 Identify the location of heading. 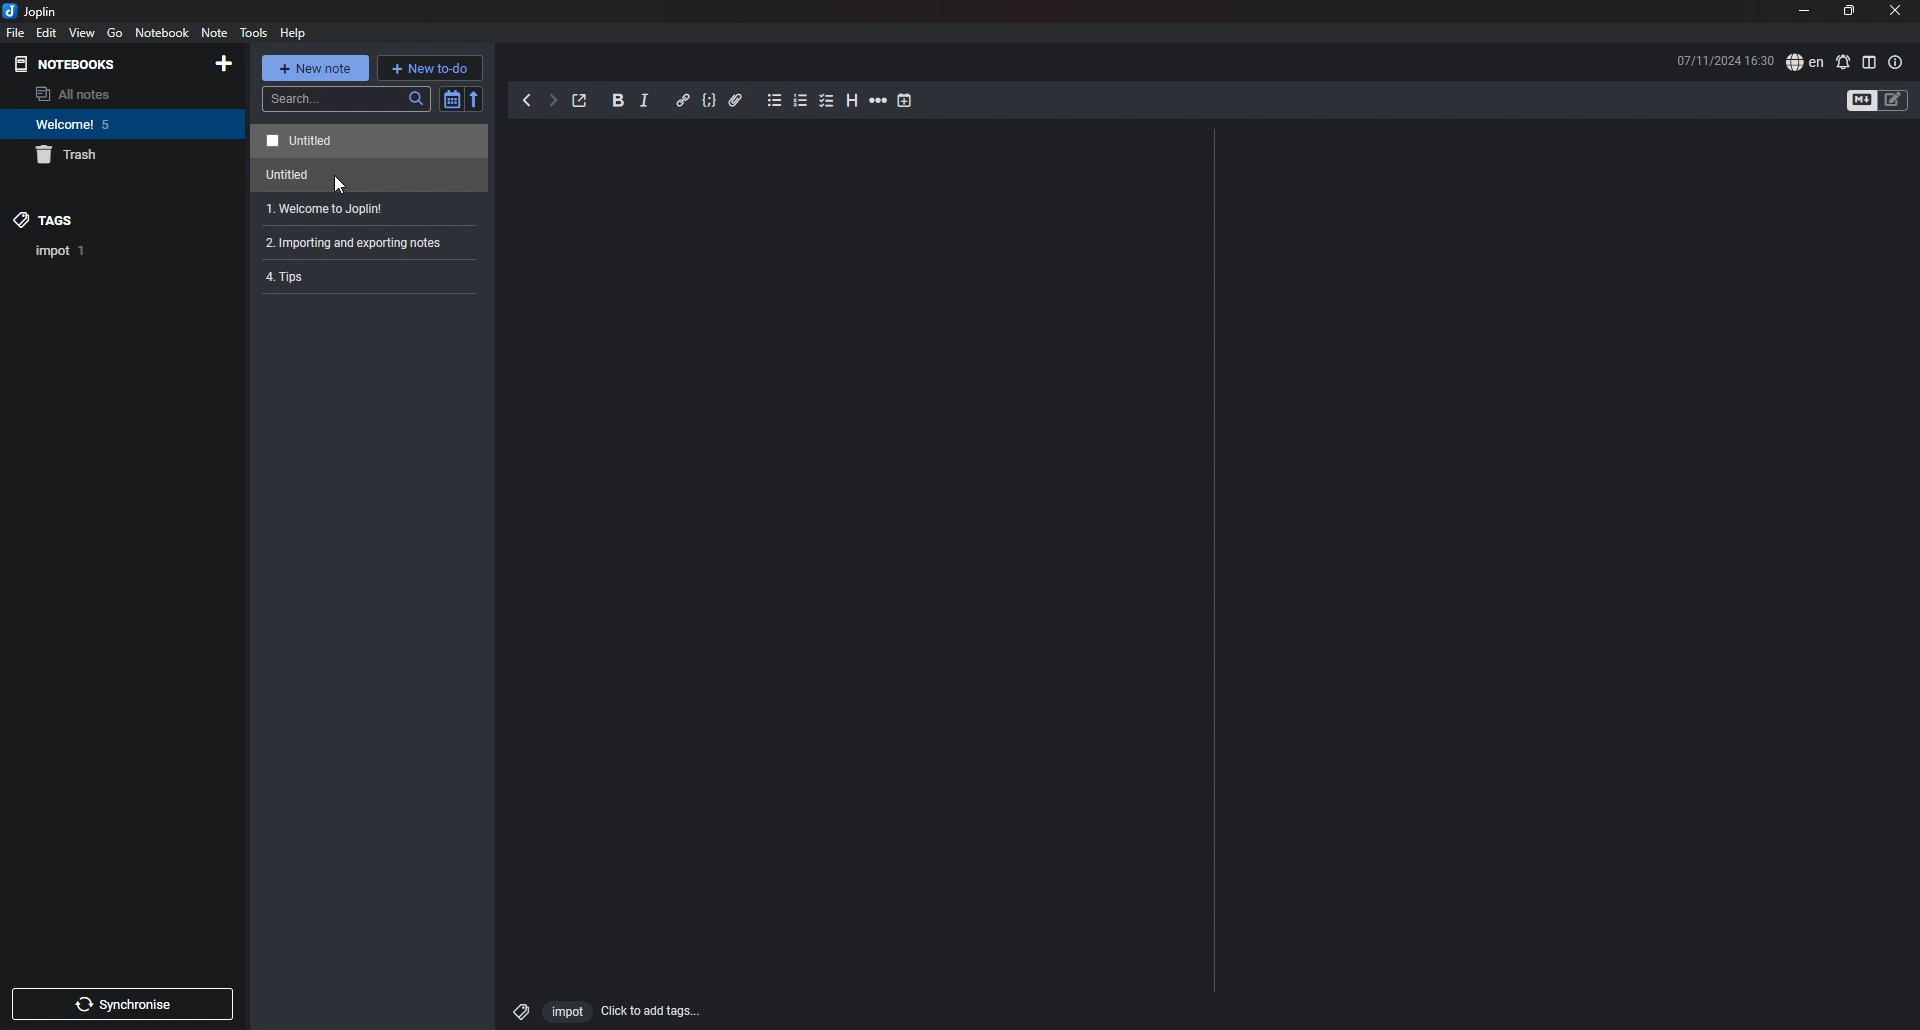
(850, 100).